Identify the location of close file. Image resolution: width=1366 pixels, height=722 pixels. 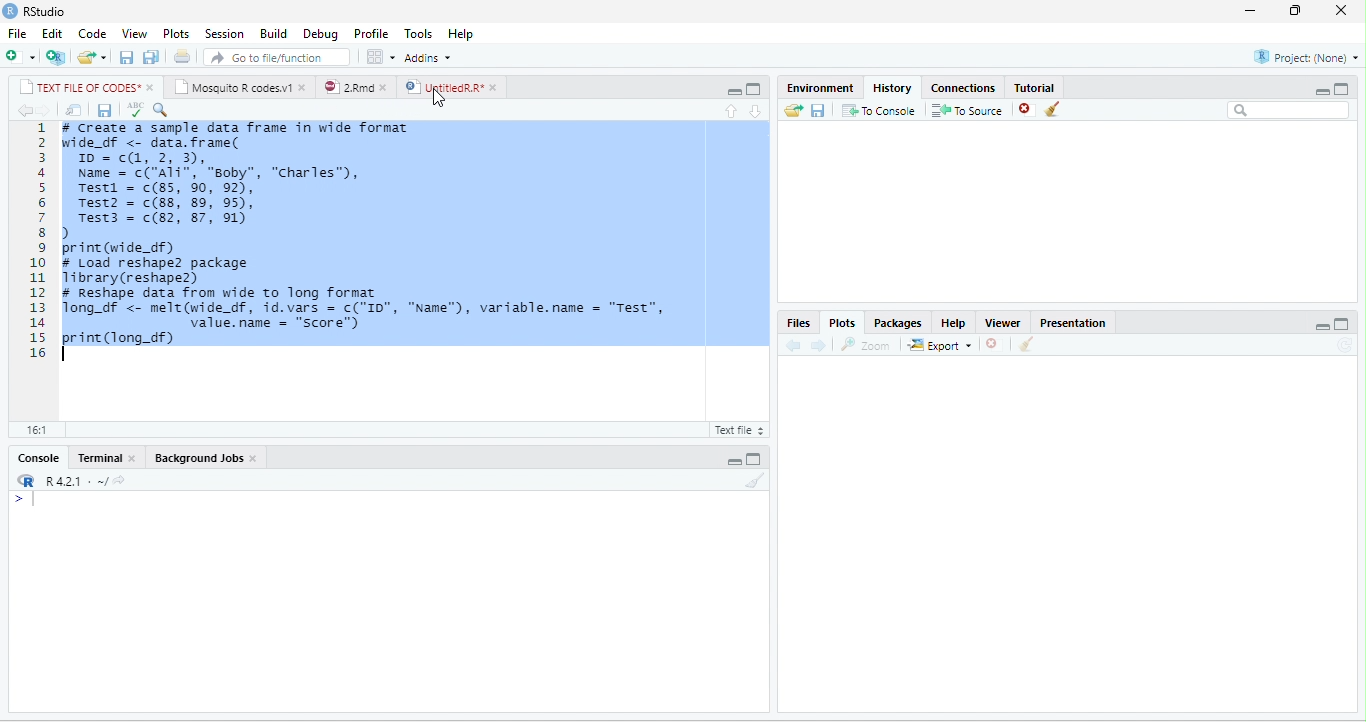
(994, 344).